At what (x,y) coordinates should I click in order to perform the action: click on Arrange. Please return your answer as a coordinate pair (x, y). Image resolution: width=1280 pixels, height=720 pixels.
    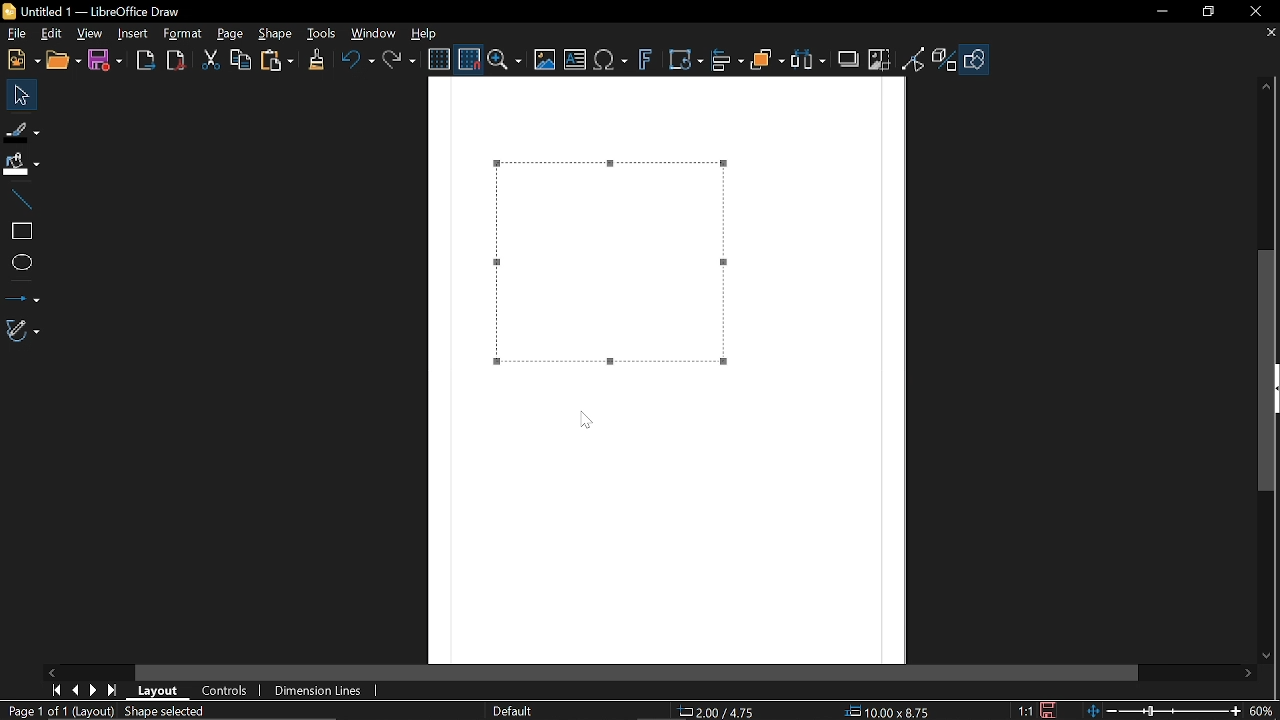
    Looking at the image, I should click on (768, 60).